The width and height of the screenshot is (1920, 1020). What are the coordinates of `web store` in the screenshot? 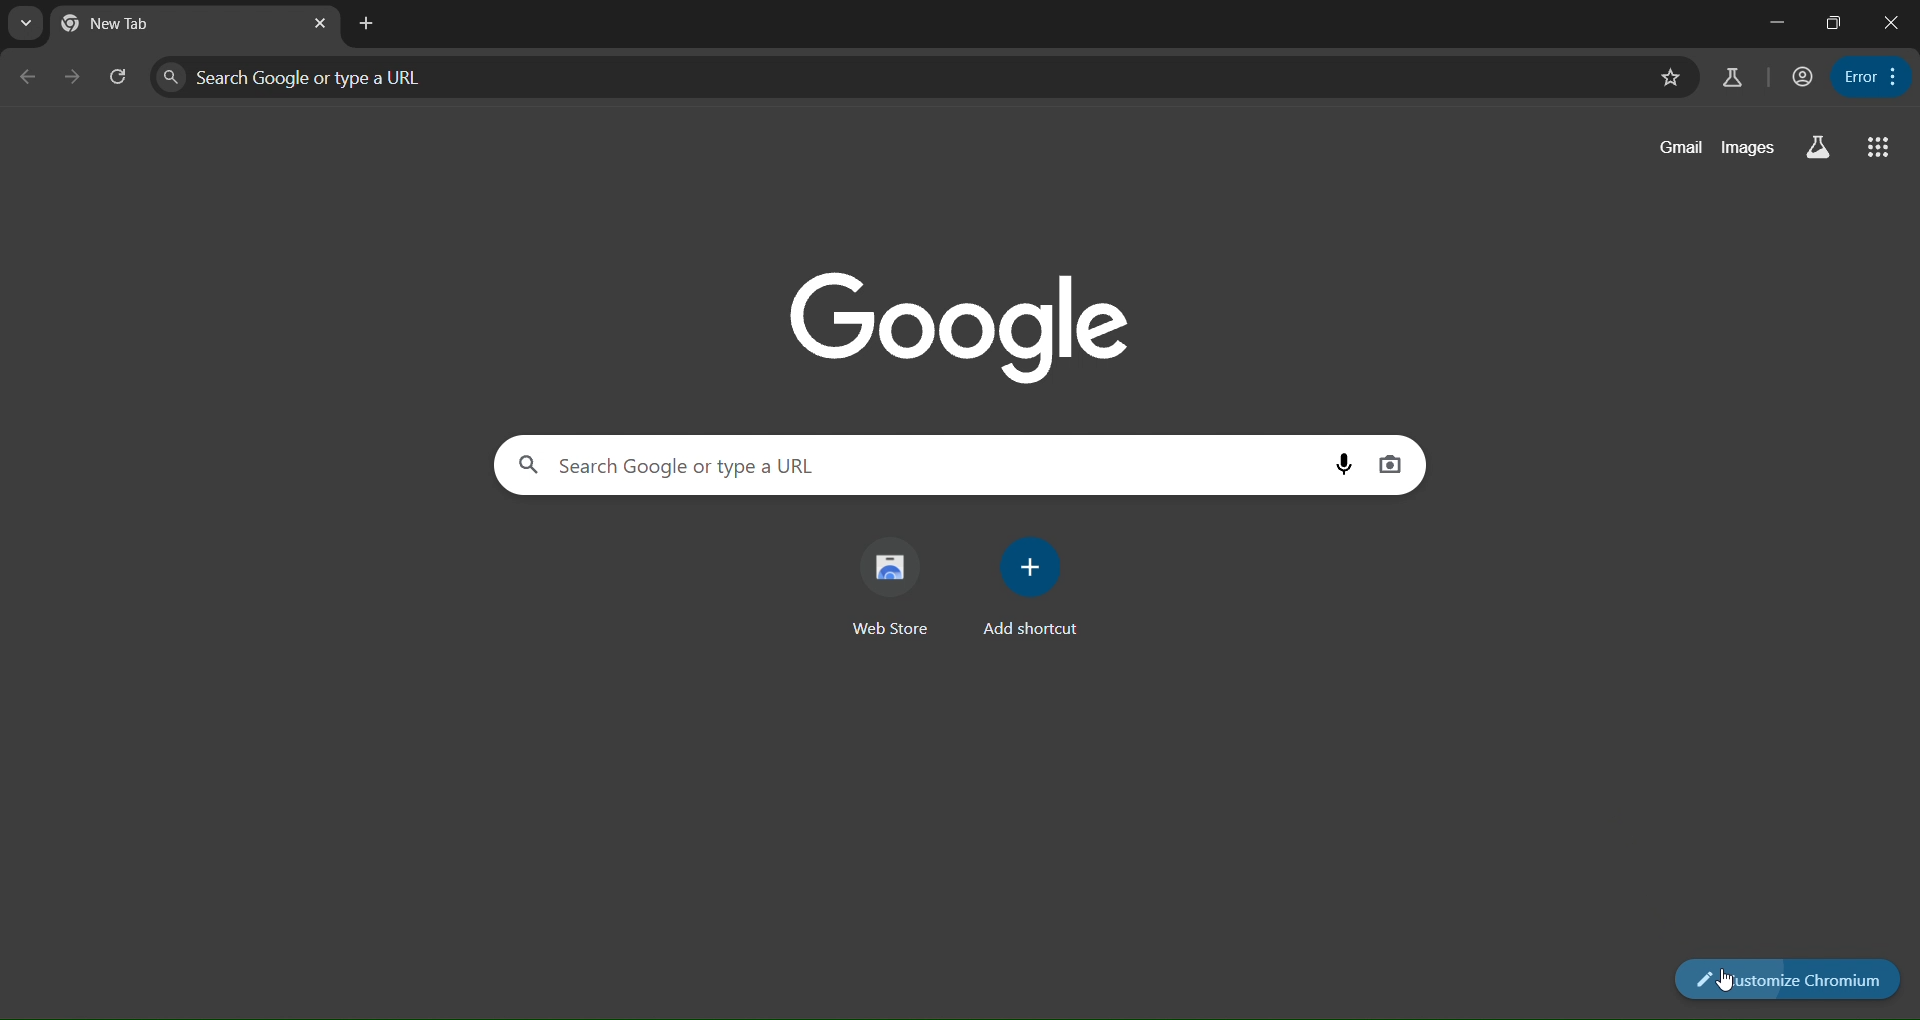 It's located at (898, 586).